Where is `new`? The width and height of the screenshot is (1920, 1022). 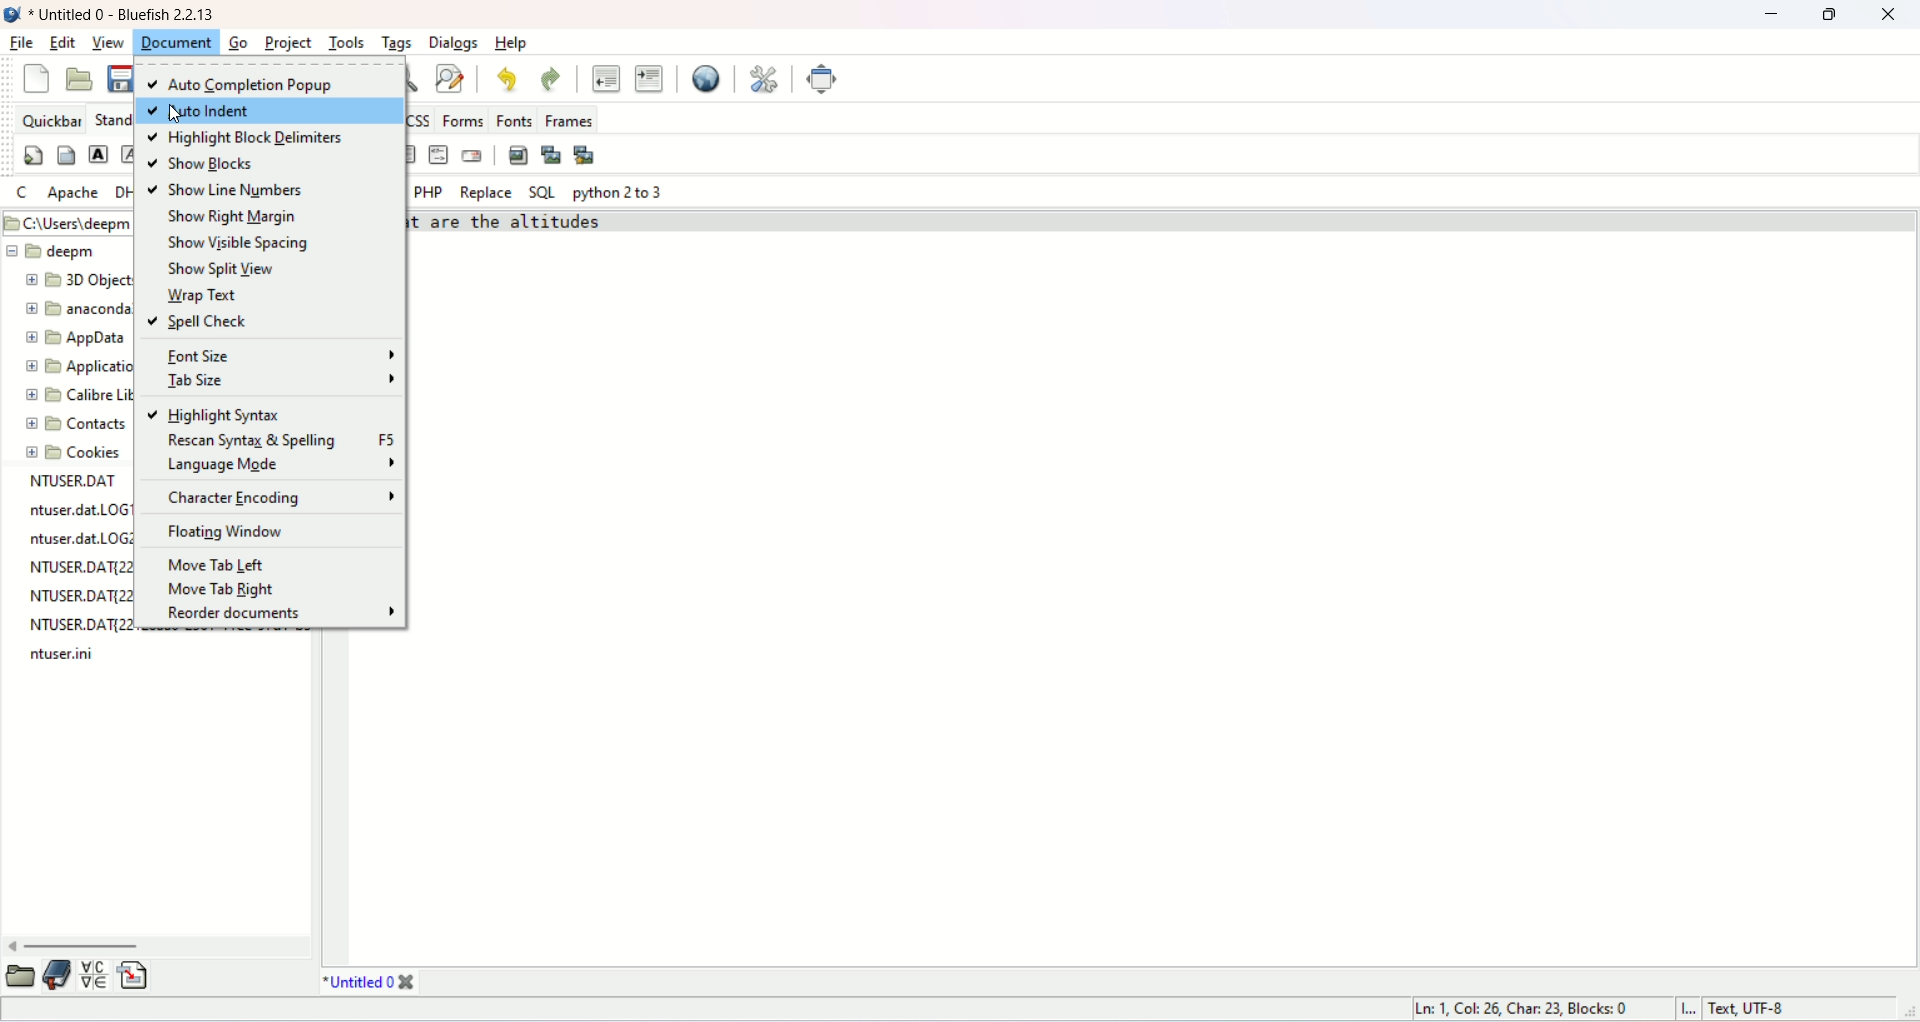 new is located at coordinates (32, 80).